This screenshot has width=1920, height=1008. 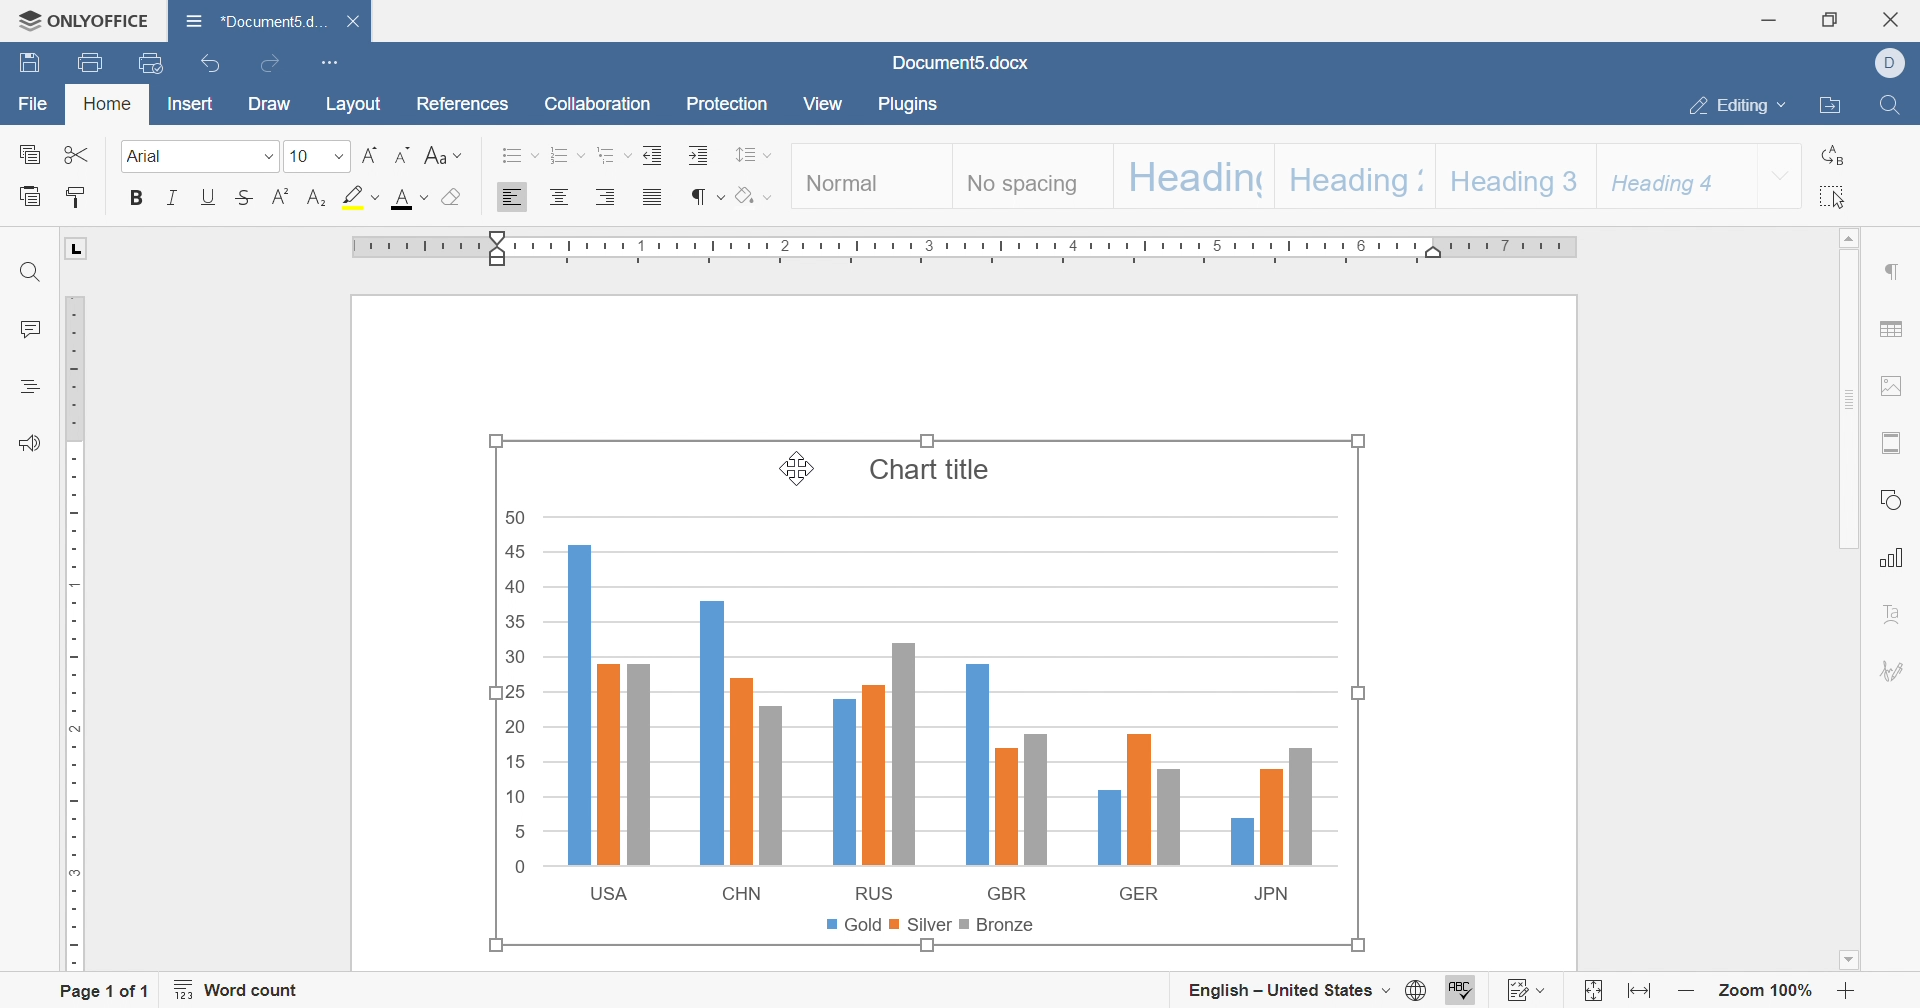 I want to click on feedback & support, so click(x=31, y=444).